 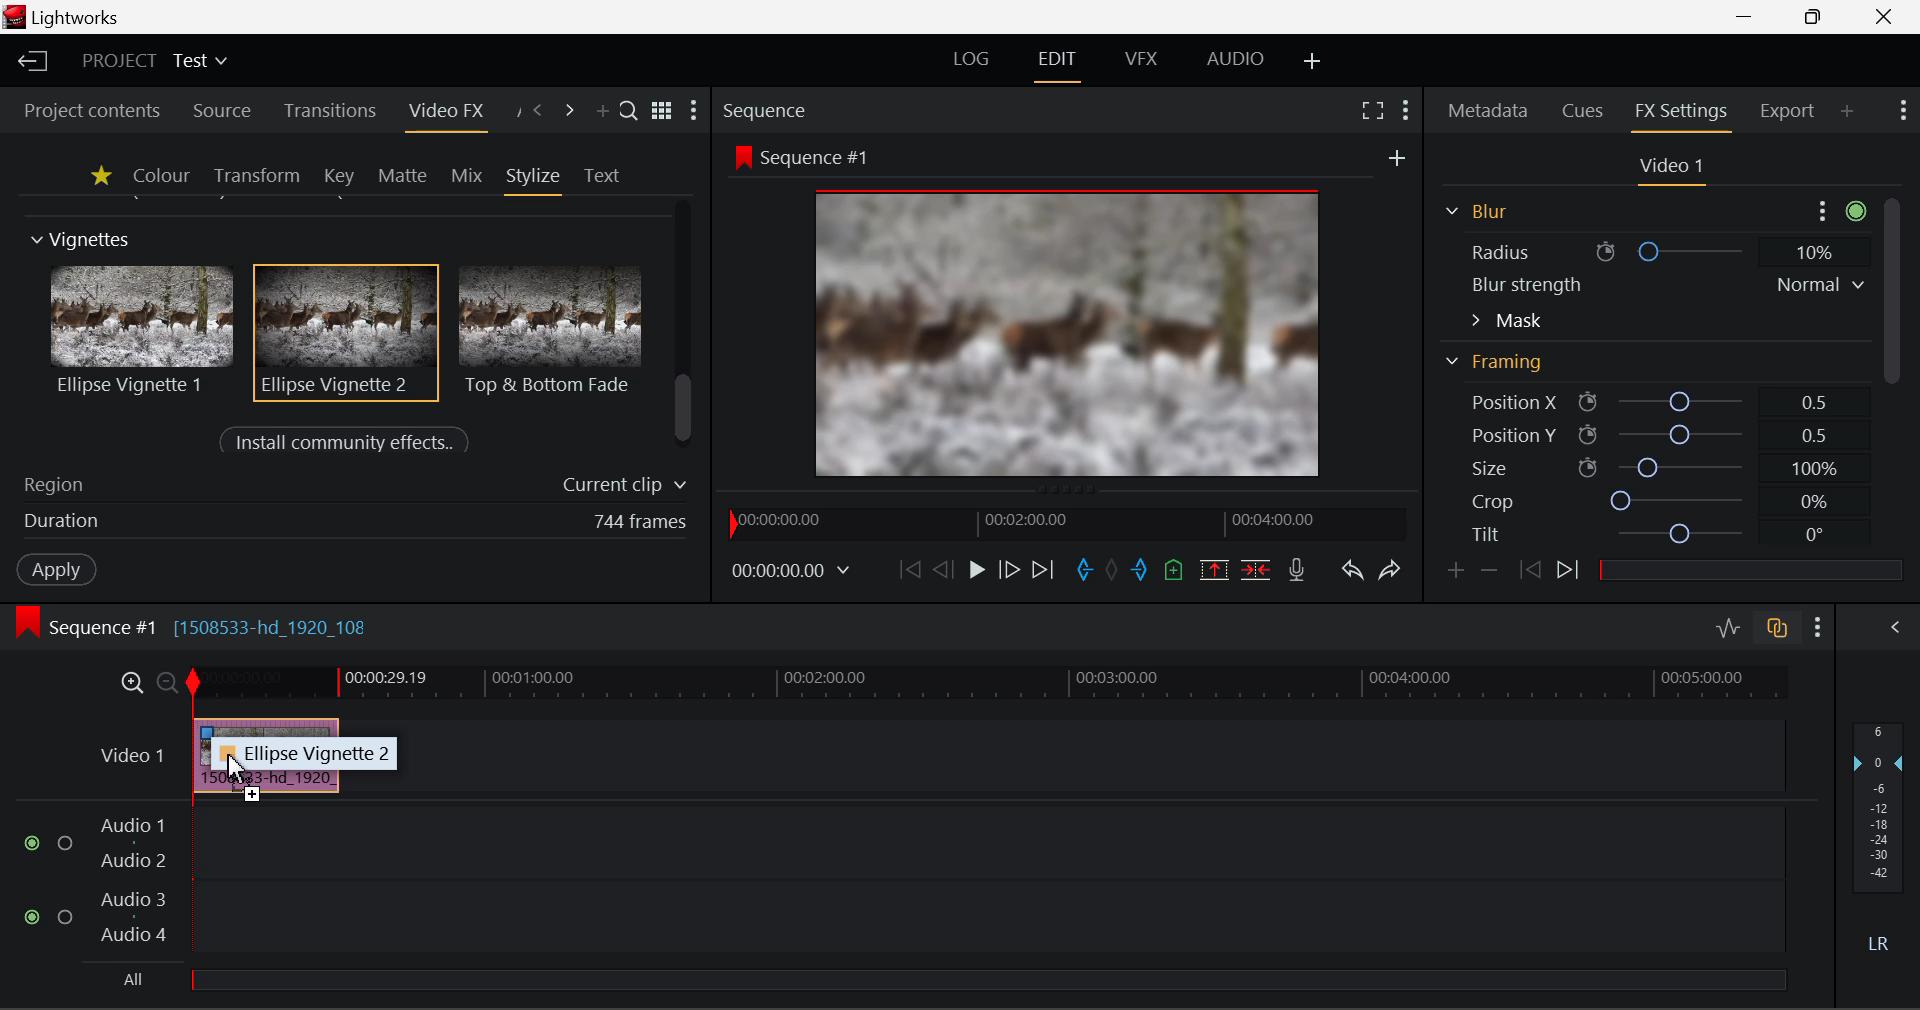 What do you see at coordinates (350, 524) in the screenshot?
I see `Duration` at bounding box center [350, 524].